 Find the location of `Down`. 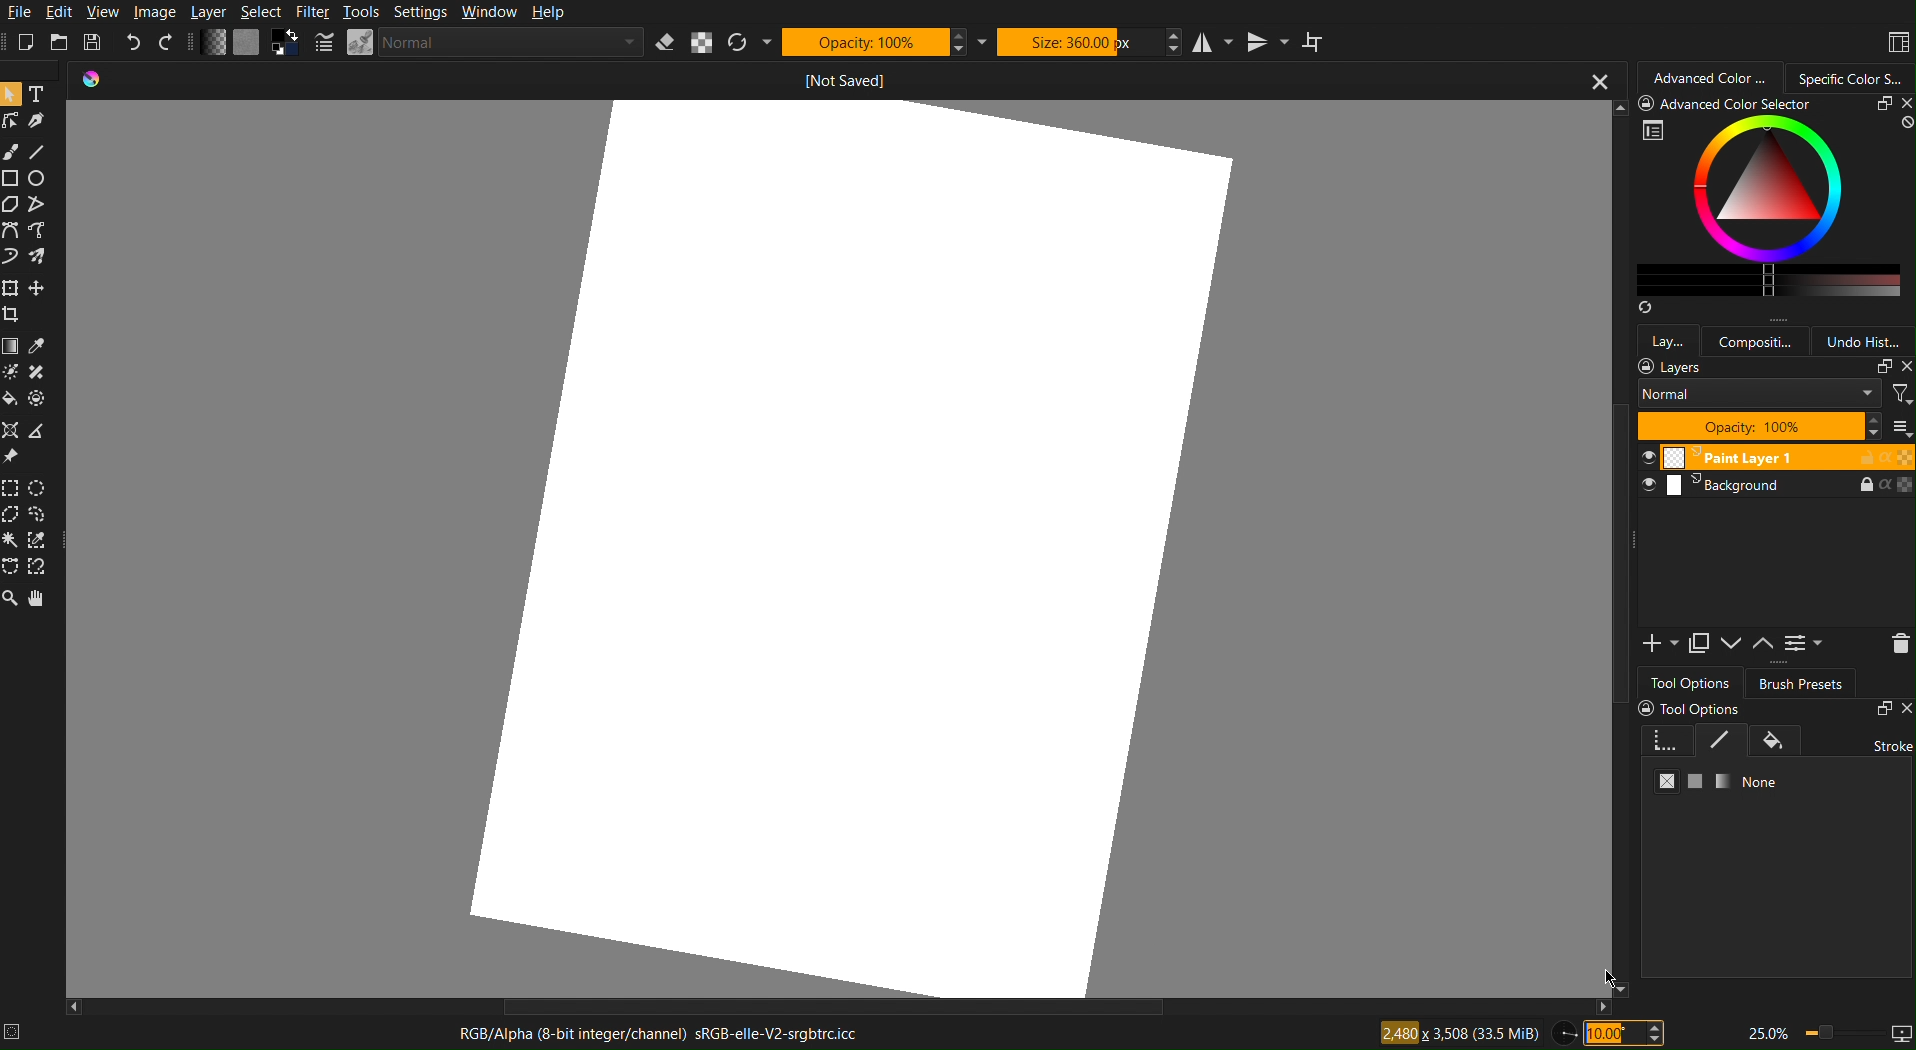

Down is located at coordinates (1732, 645).